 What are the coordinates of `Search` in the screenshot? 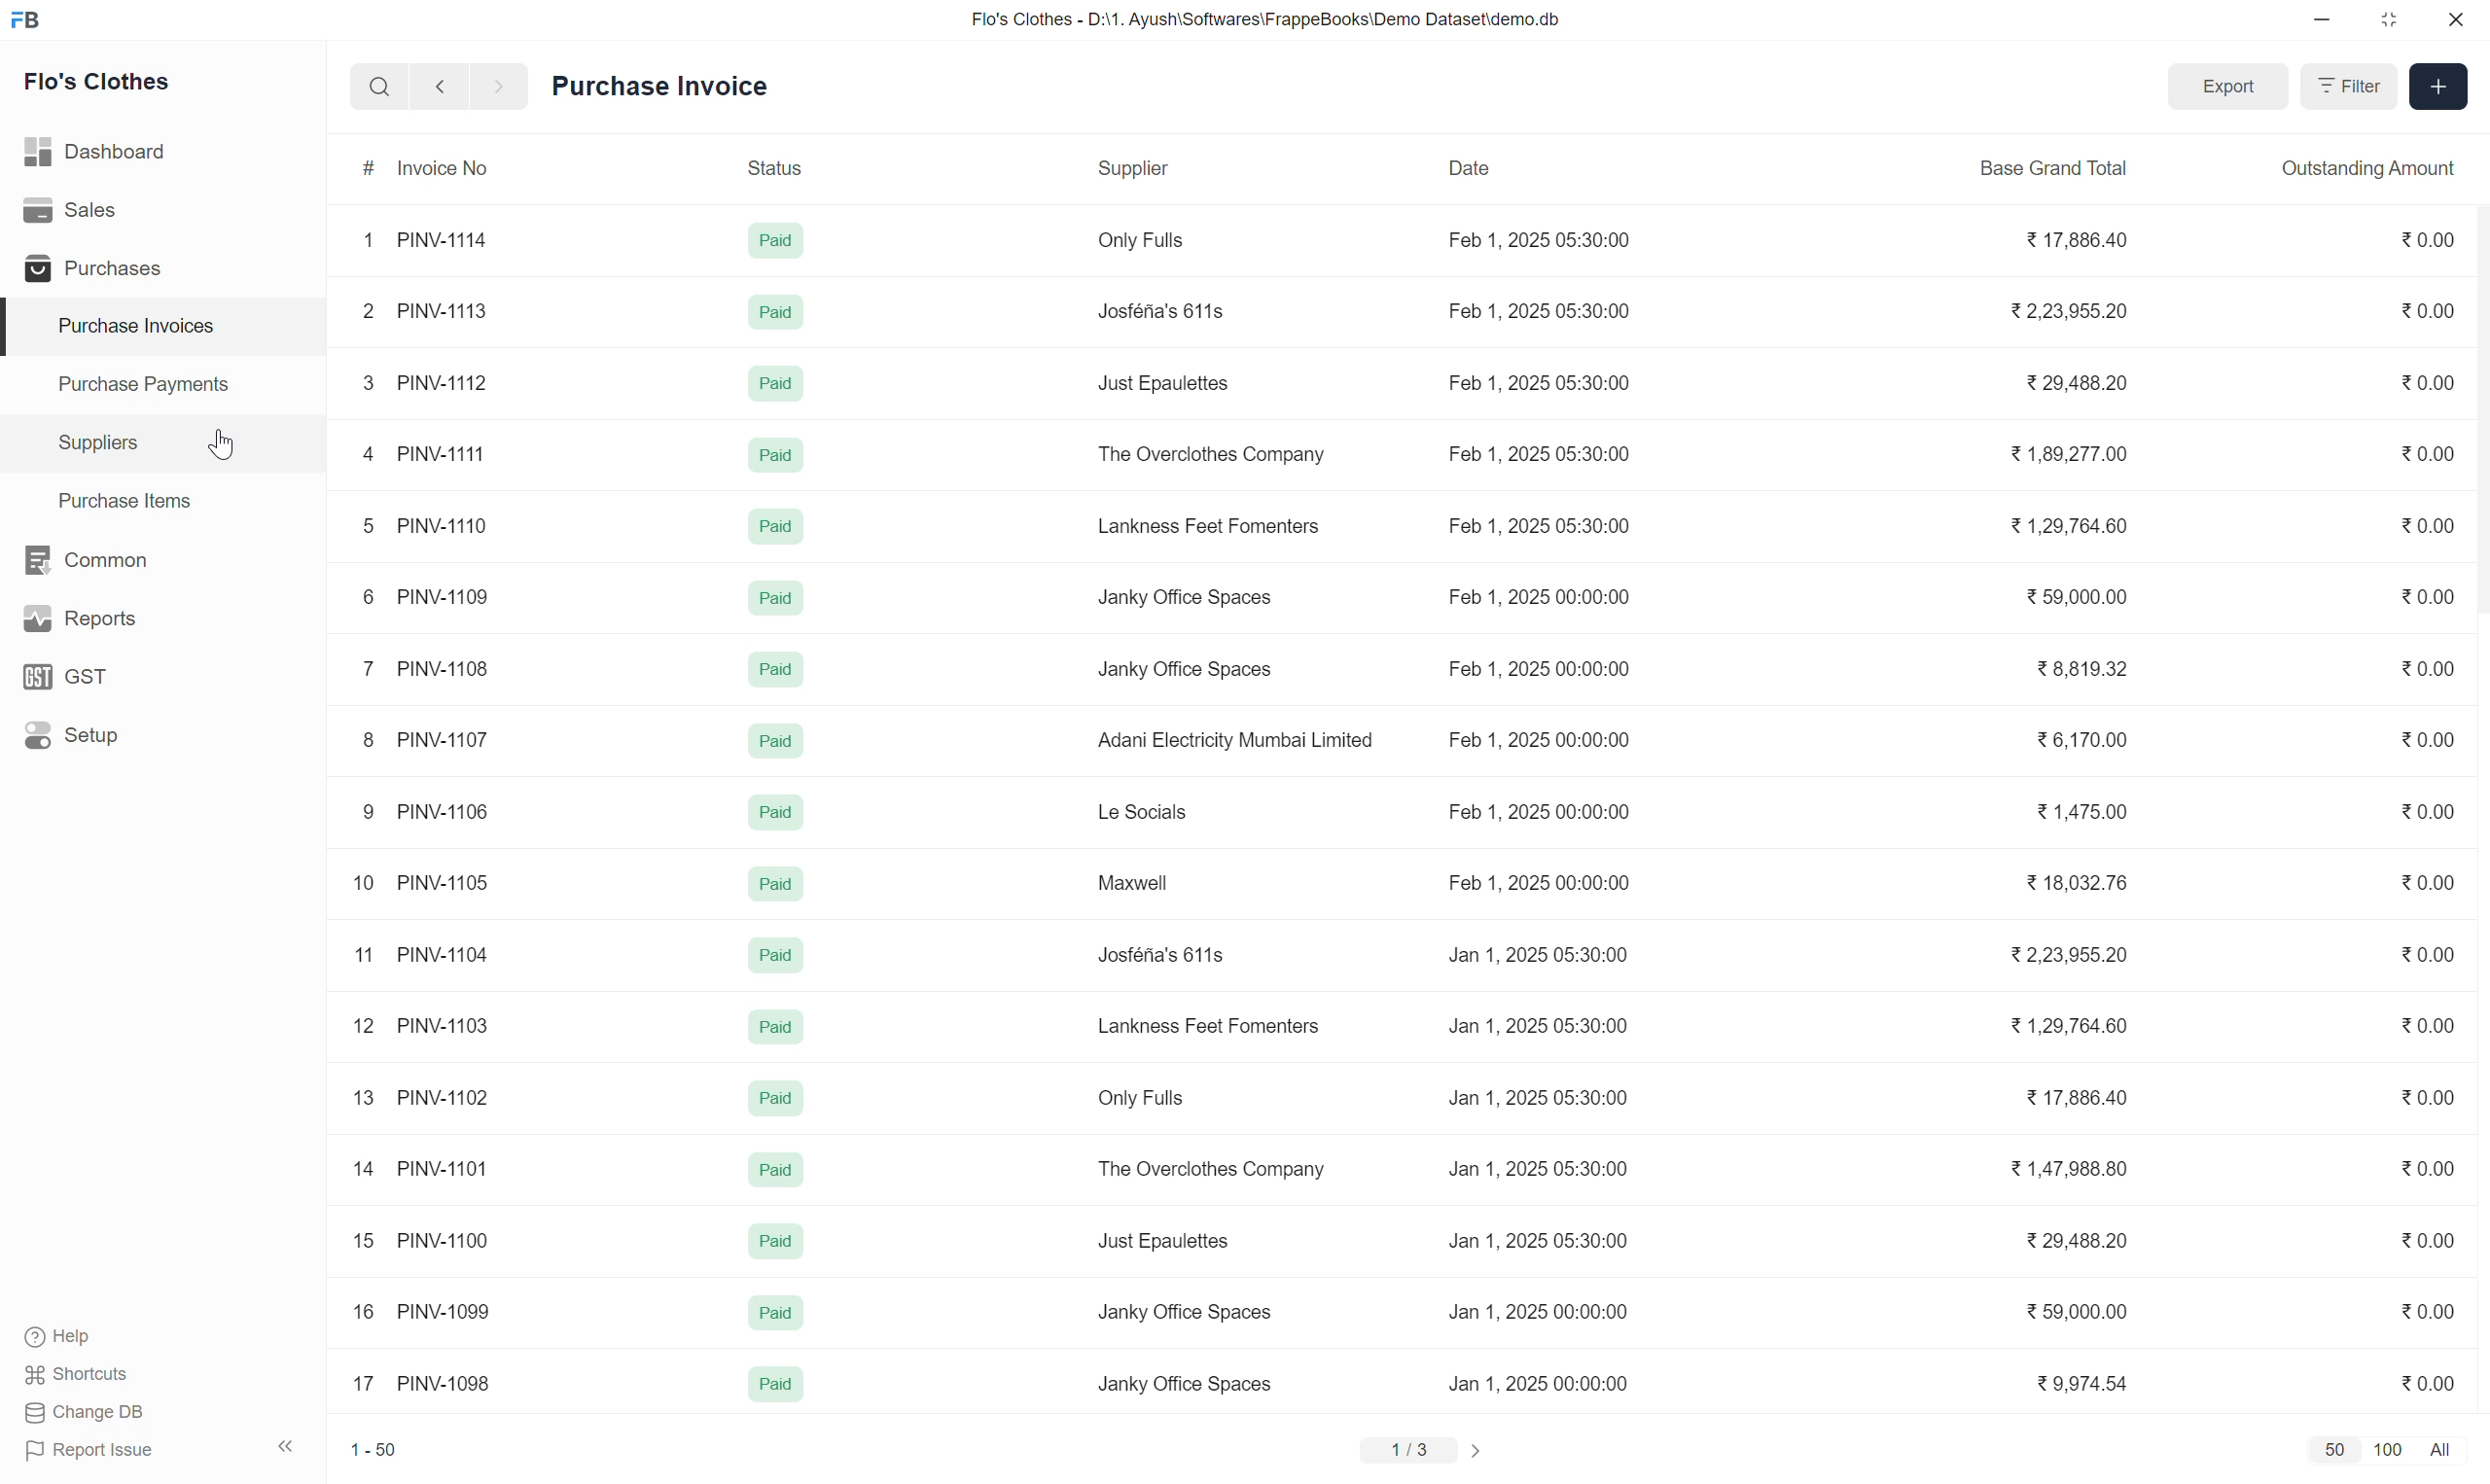 It's located at (380, 86).